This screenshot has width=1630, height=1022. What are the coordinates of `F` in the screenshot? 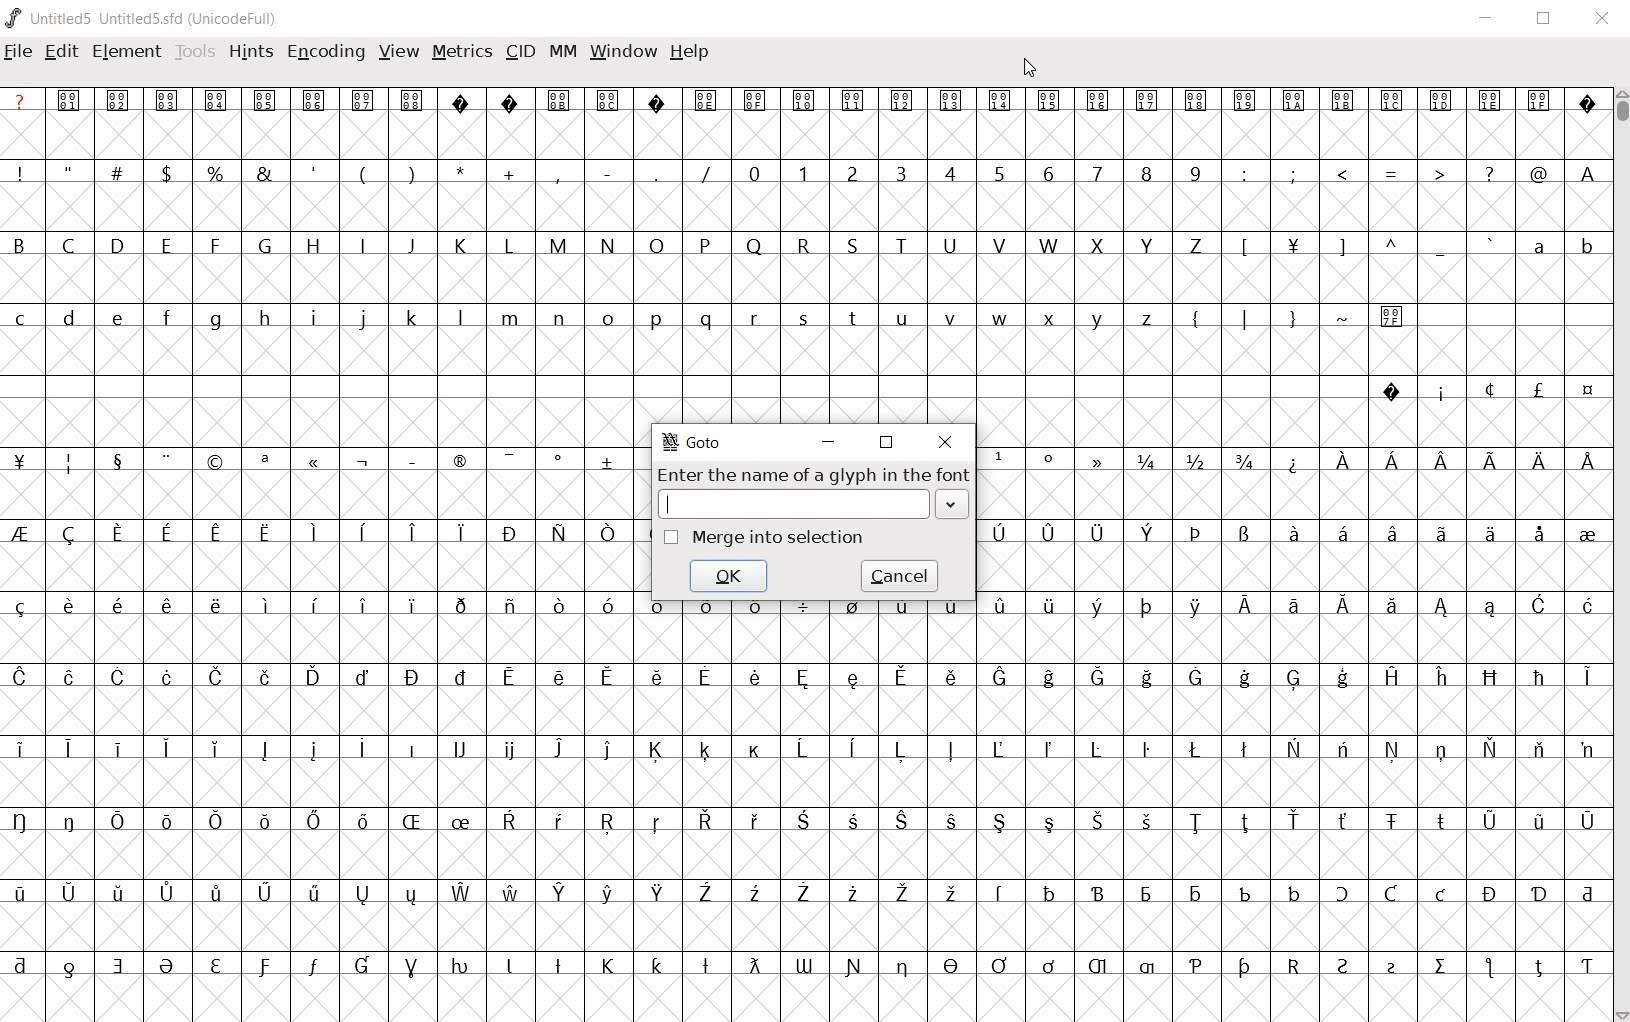 It's located at (214, 246).